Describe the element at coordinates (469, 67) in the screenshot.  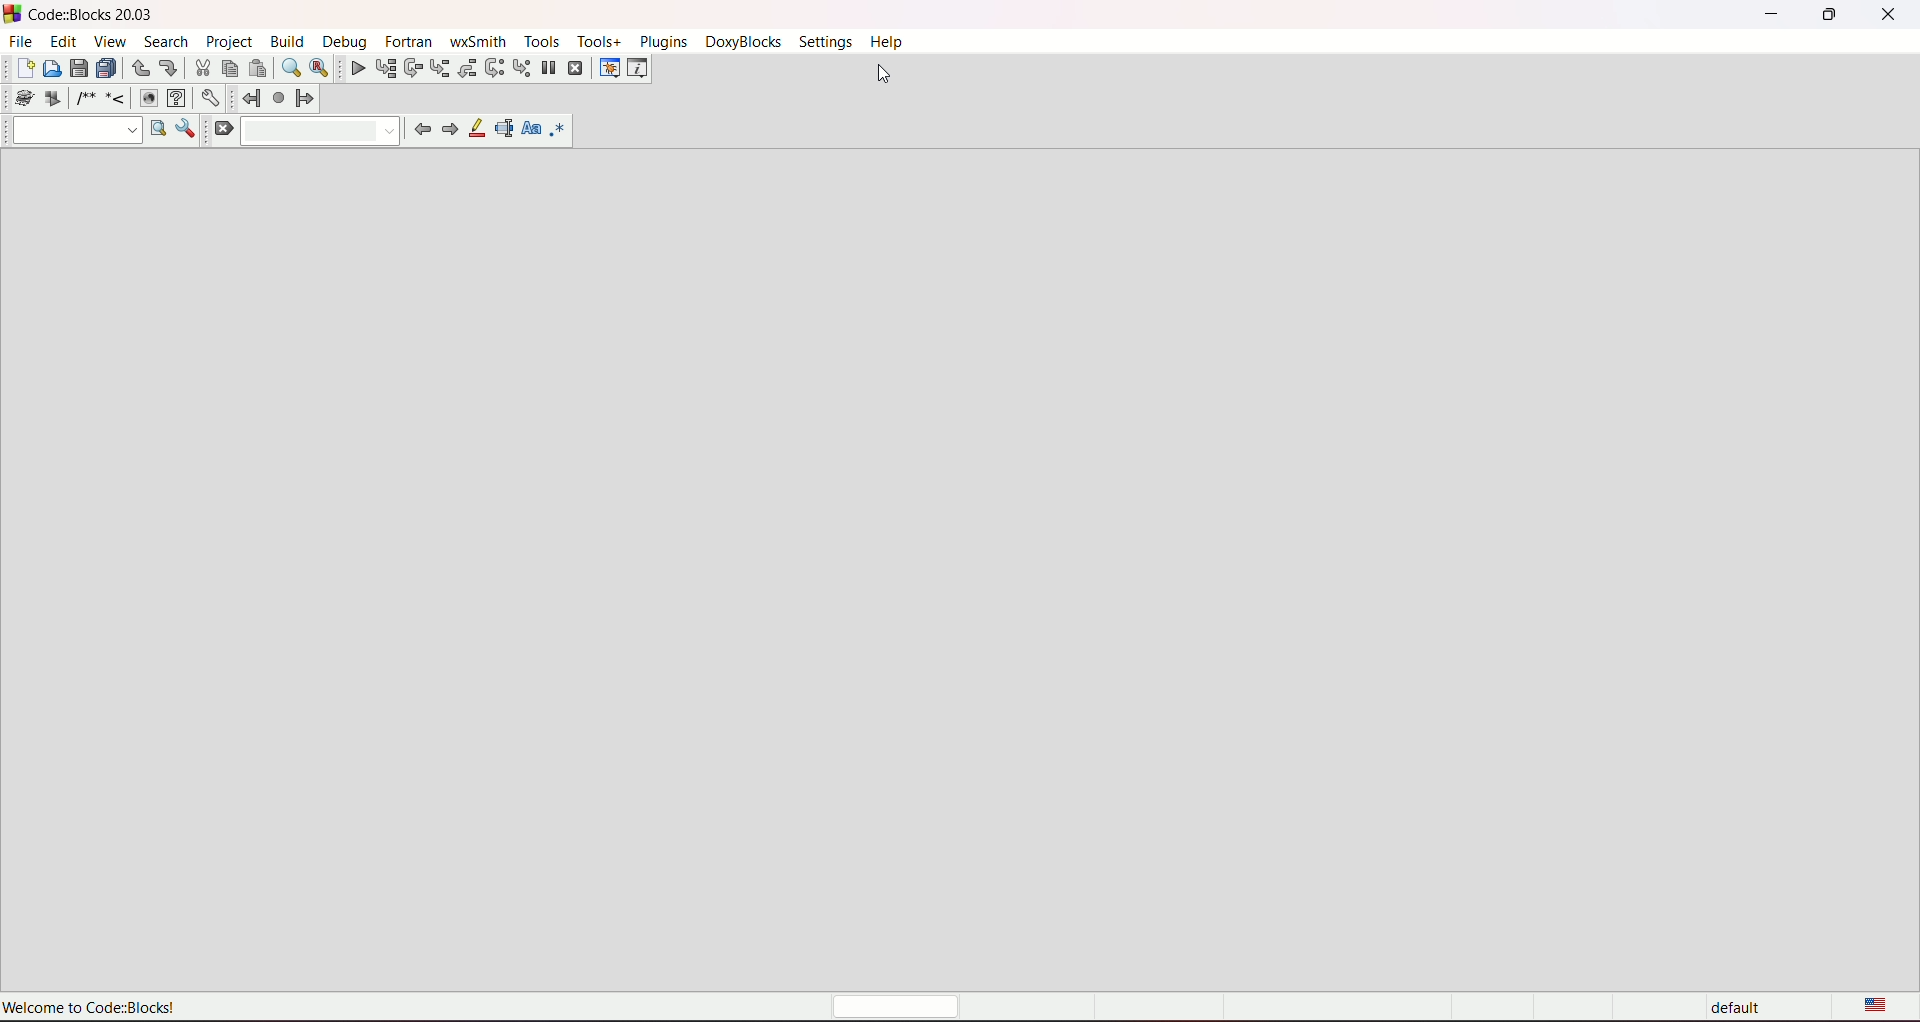
I see `step out` at that location.